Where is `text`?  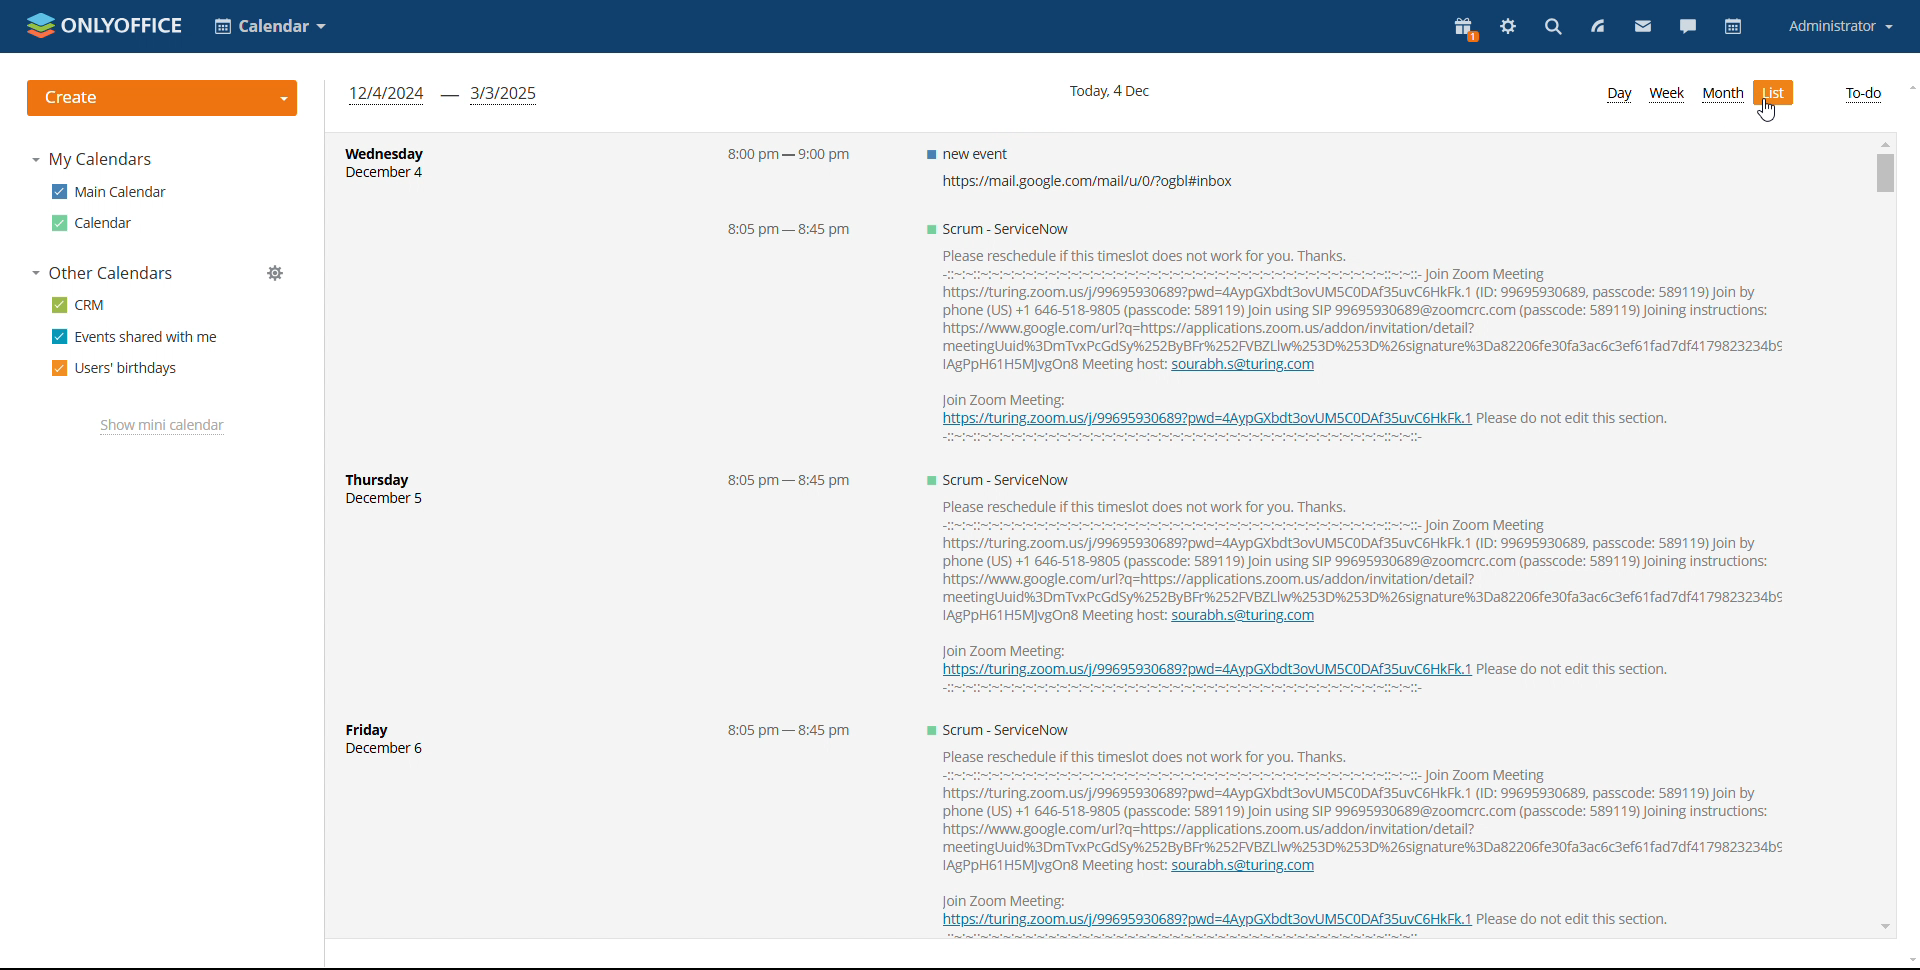 text is located at coordinates (1183, 440).